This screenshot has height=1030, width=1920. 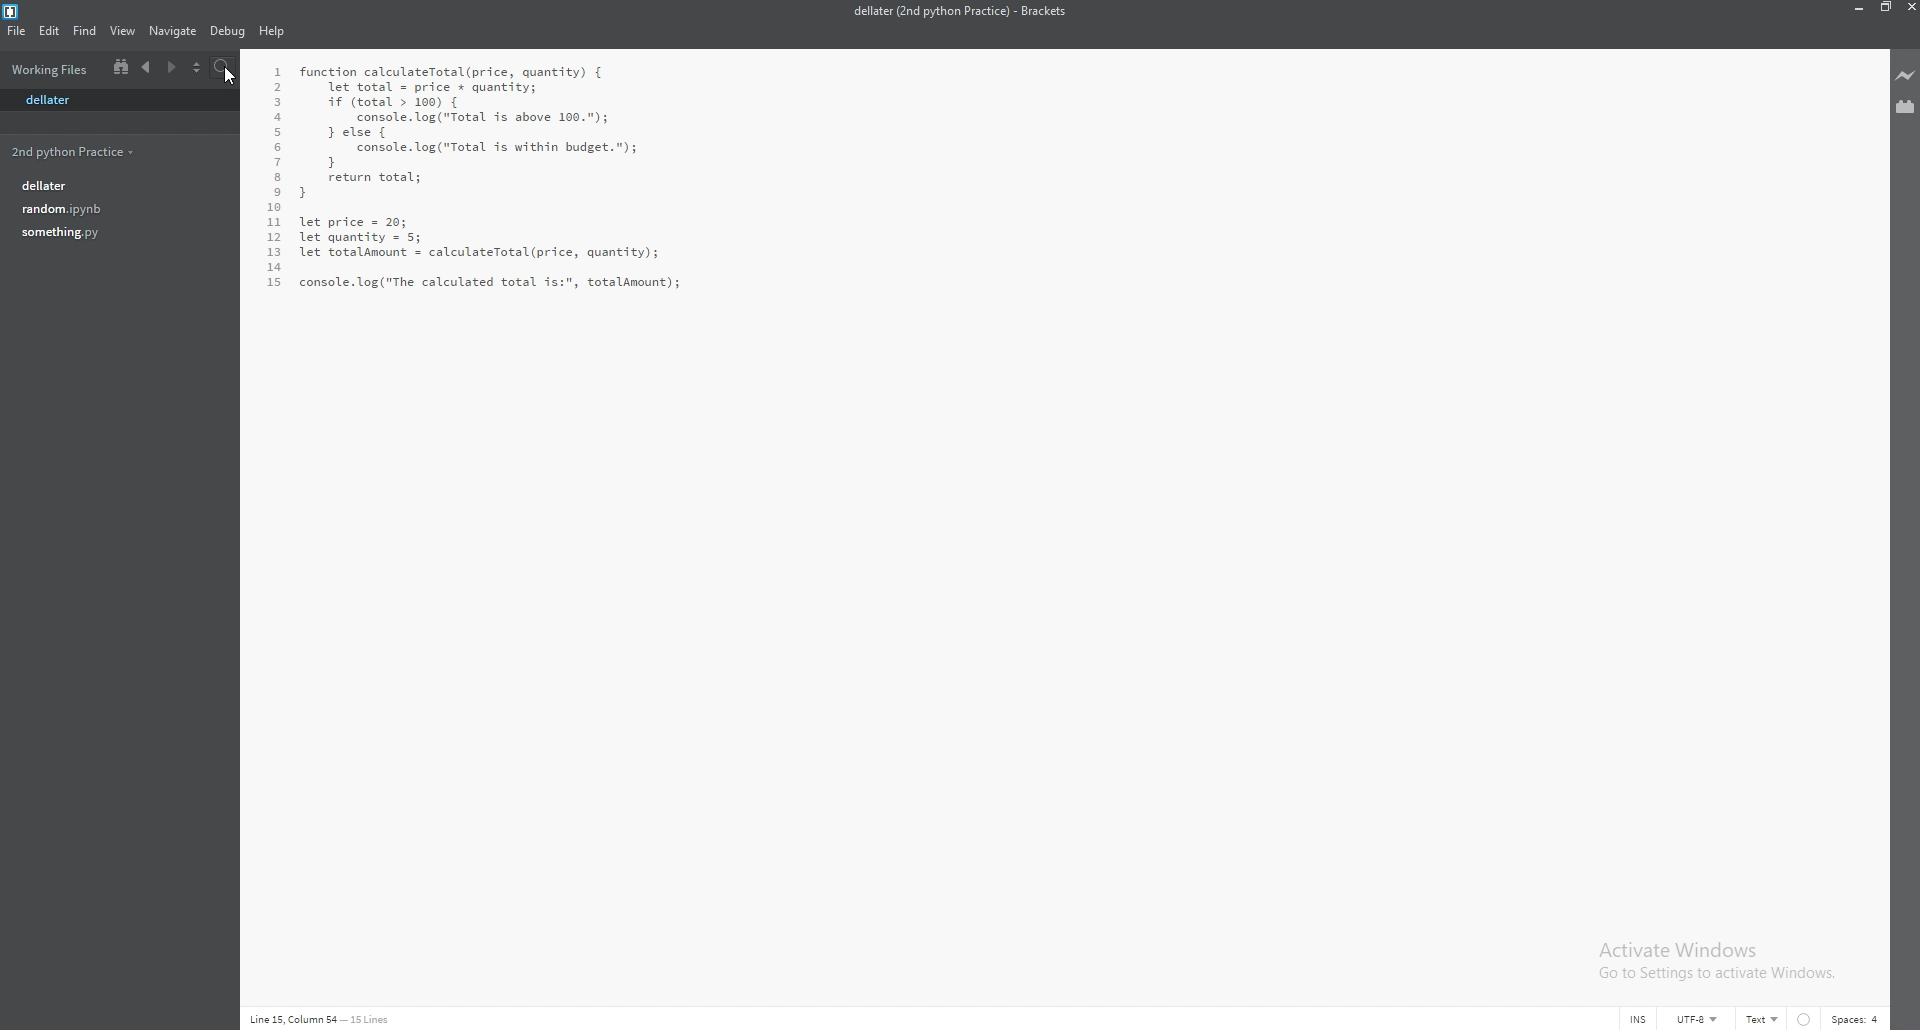 What do you see at coordinates (275, 282) in the screenshot?
I see `15` at bounding box center [275, 282].